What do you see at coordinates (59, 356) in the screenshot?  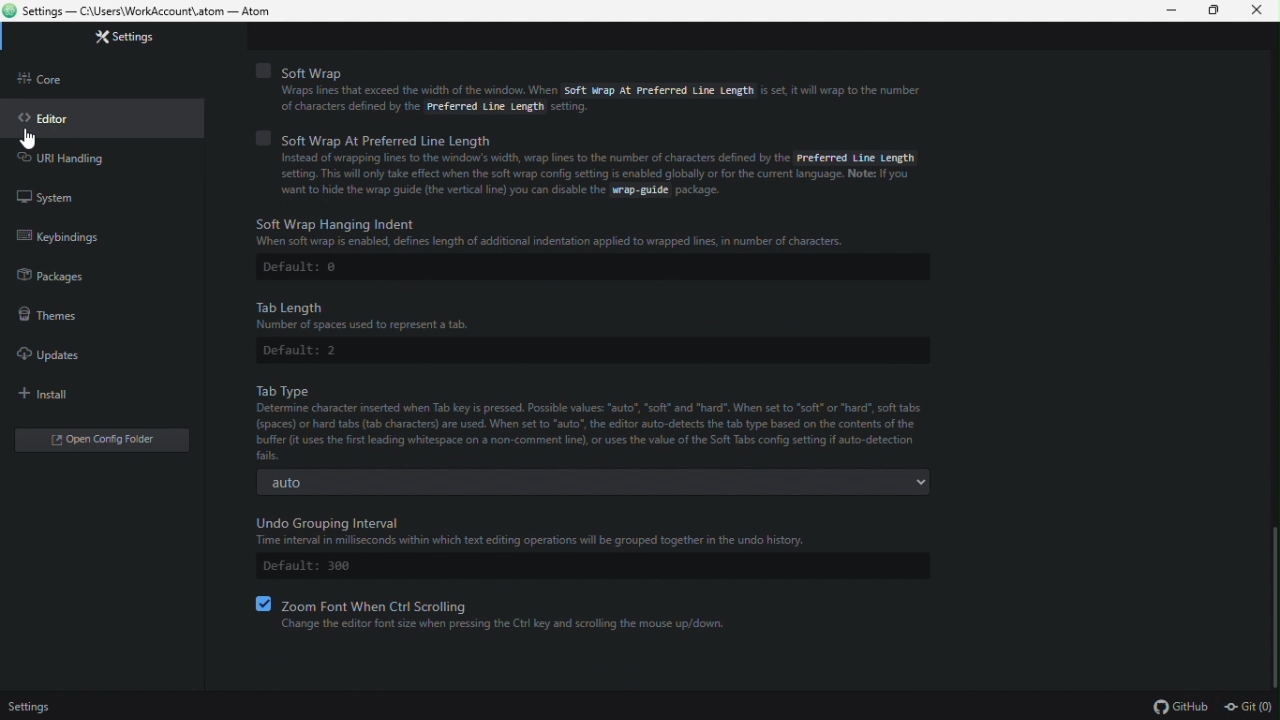 I see `updates` at bounding box center [59, 356].